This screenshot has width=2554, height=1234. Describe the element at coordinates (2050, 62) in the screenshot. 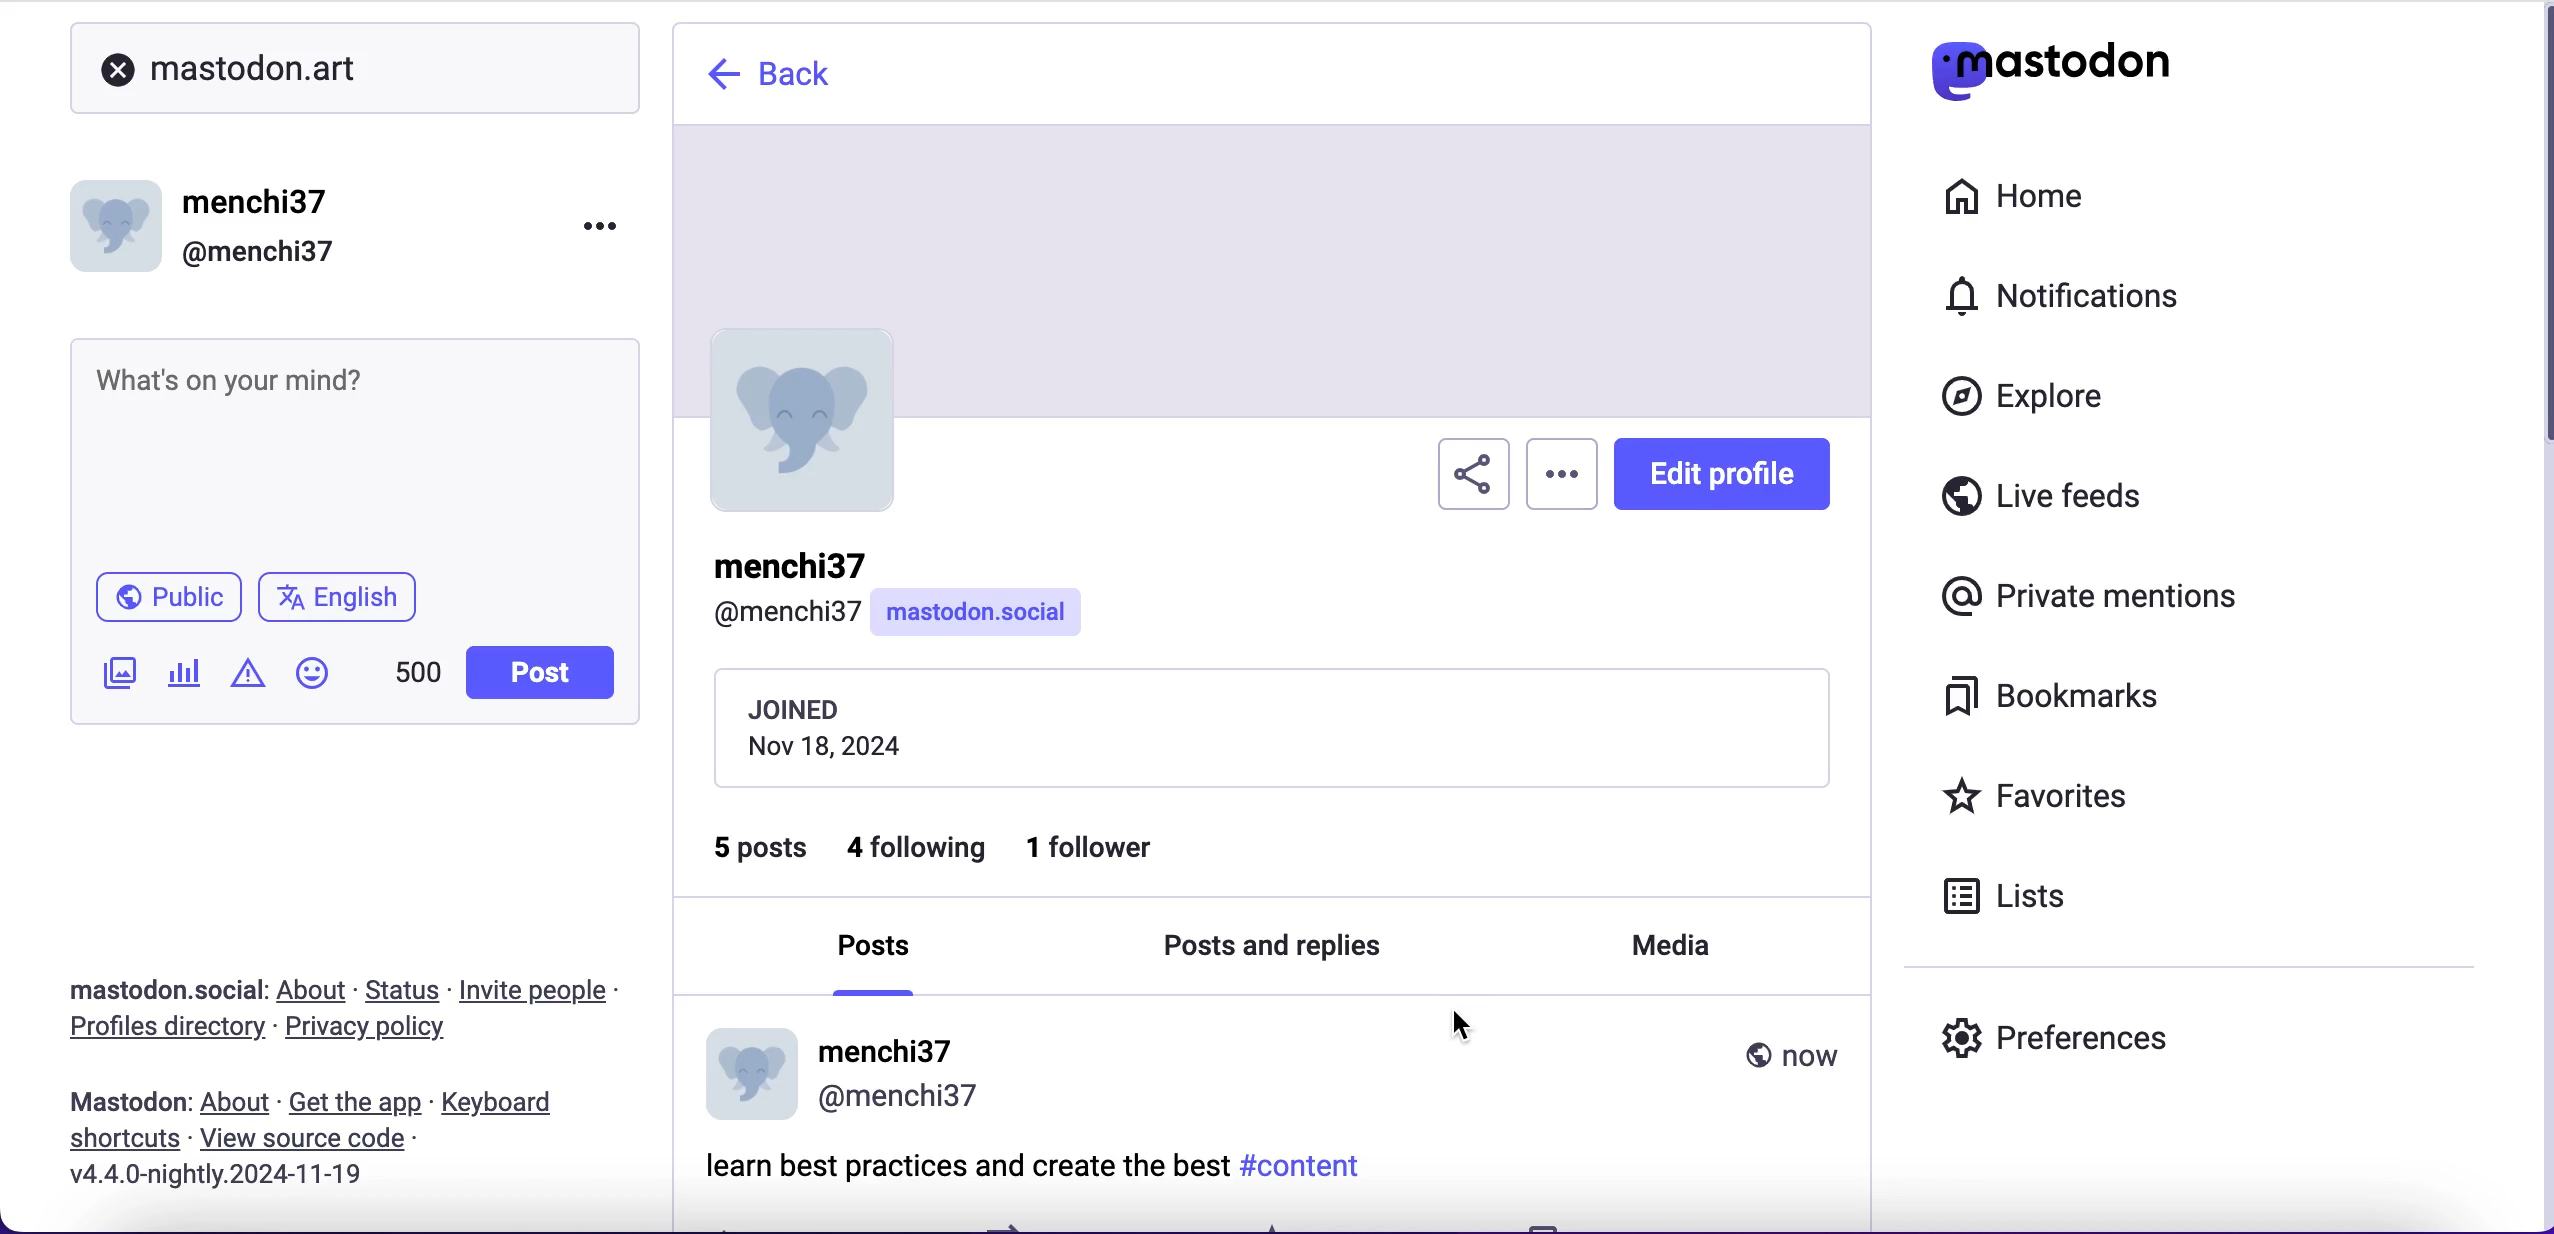

I see `mastodon logo` at that location.